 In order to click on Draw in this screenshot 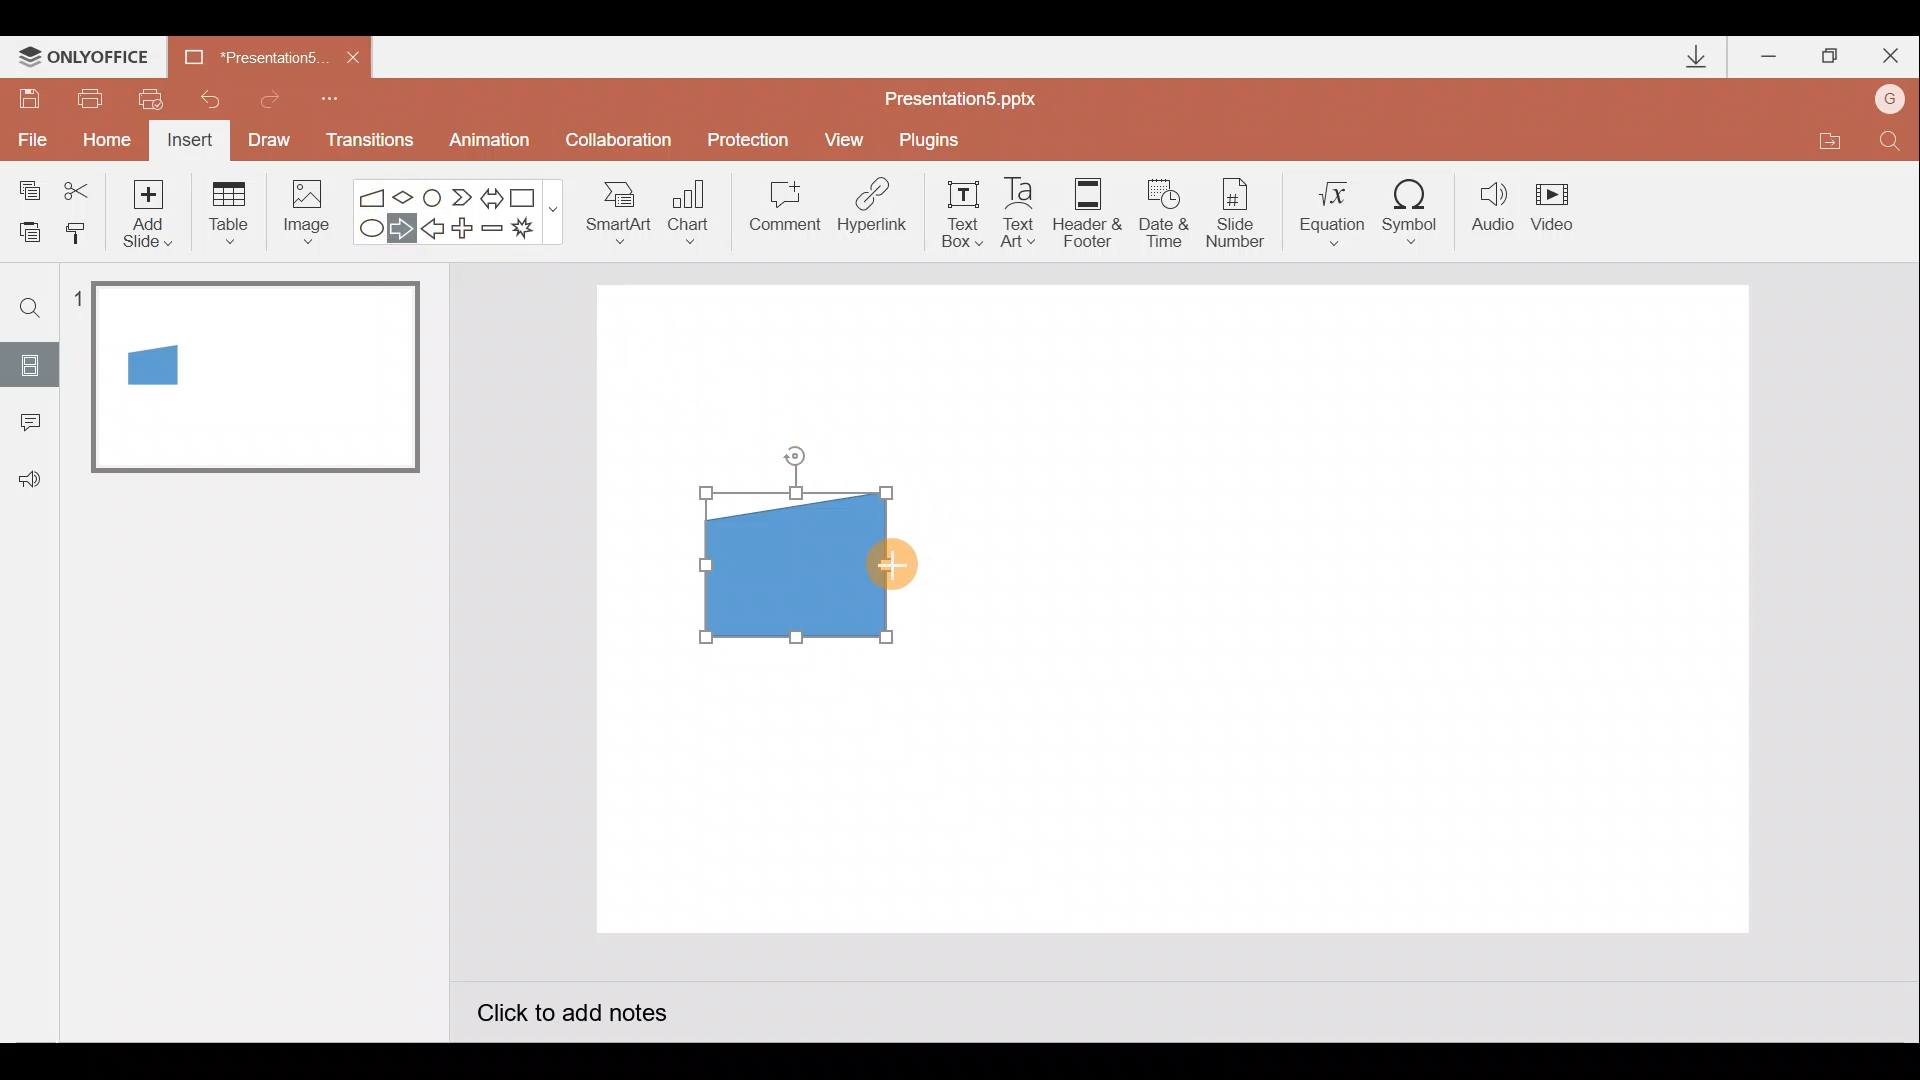, I will do `click(270, 138)`.